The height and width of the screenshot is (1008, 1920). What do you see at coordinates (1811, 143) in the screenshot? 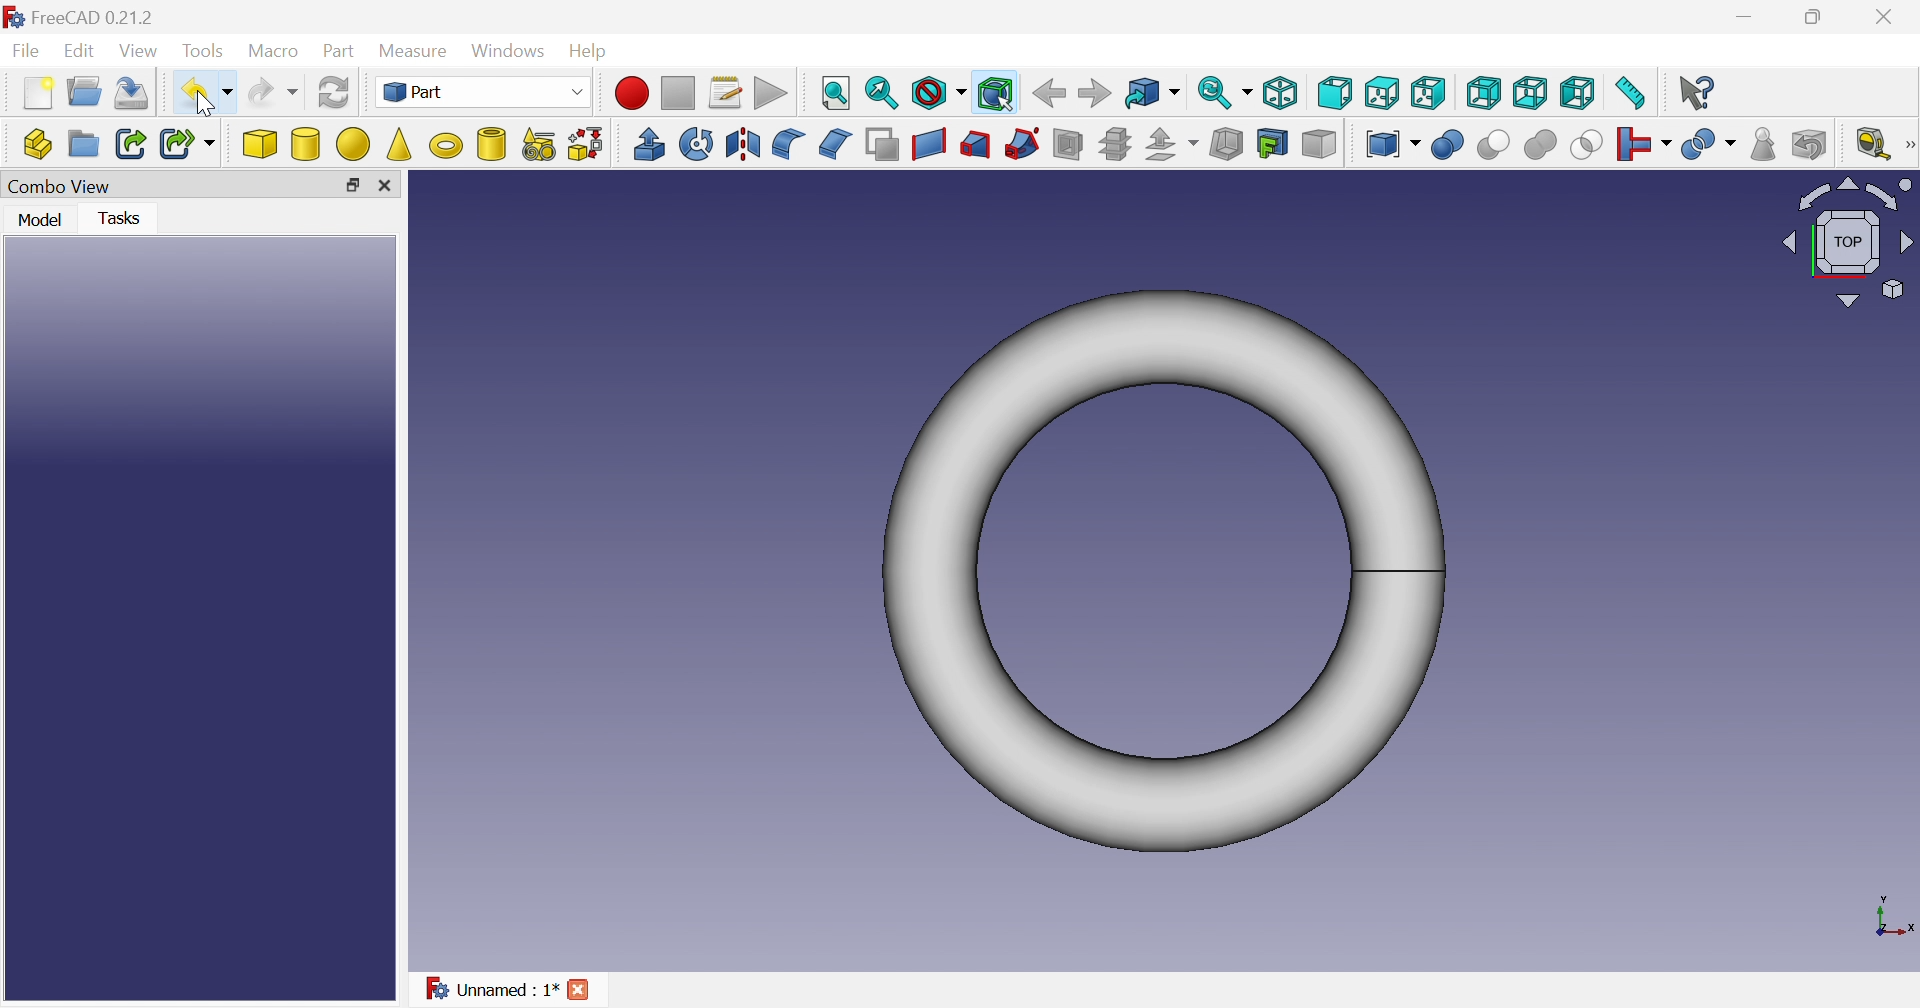
I see `Defeaturing` at bounding box center [1811, 143].